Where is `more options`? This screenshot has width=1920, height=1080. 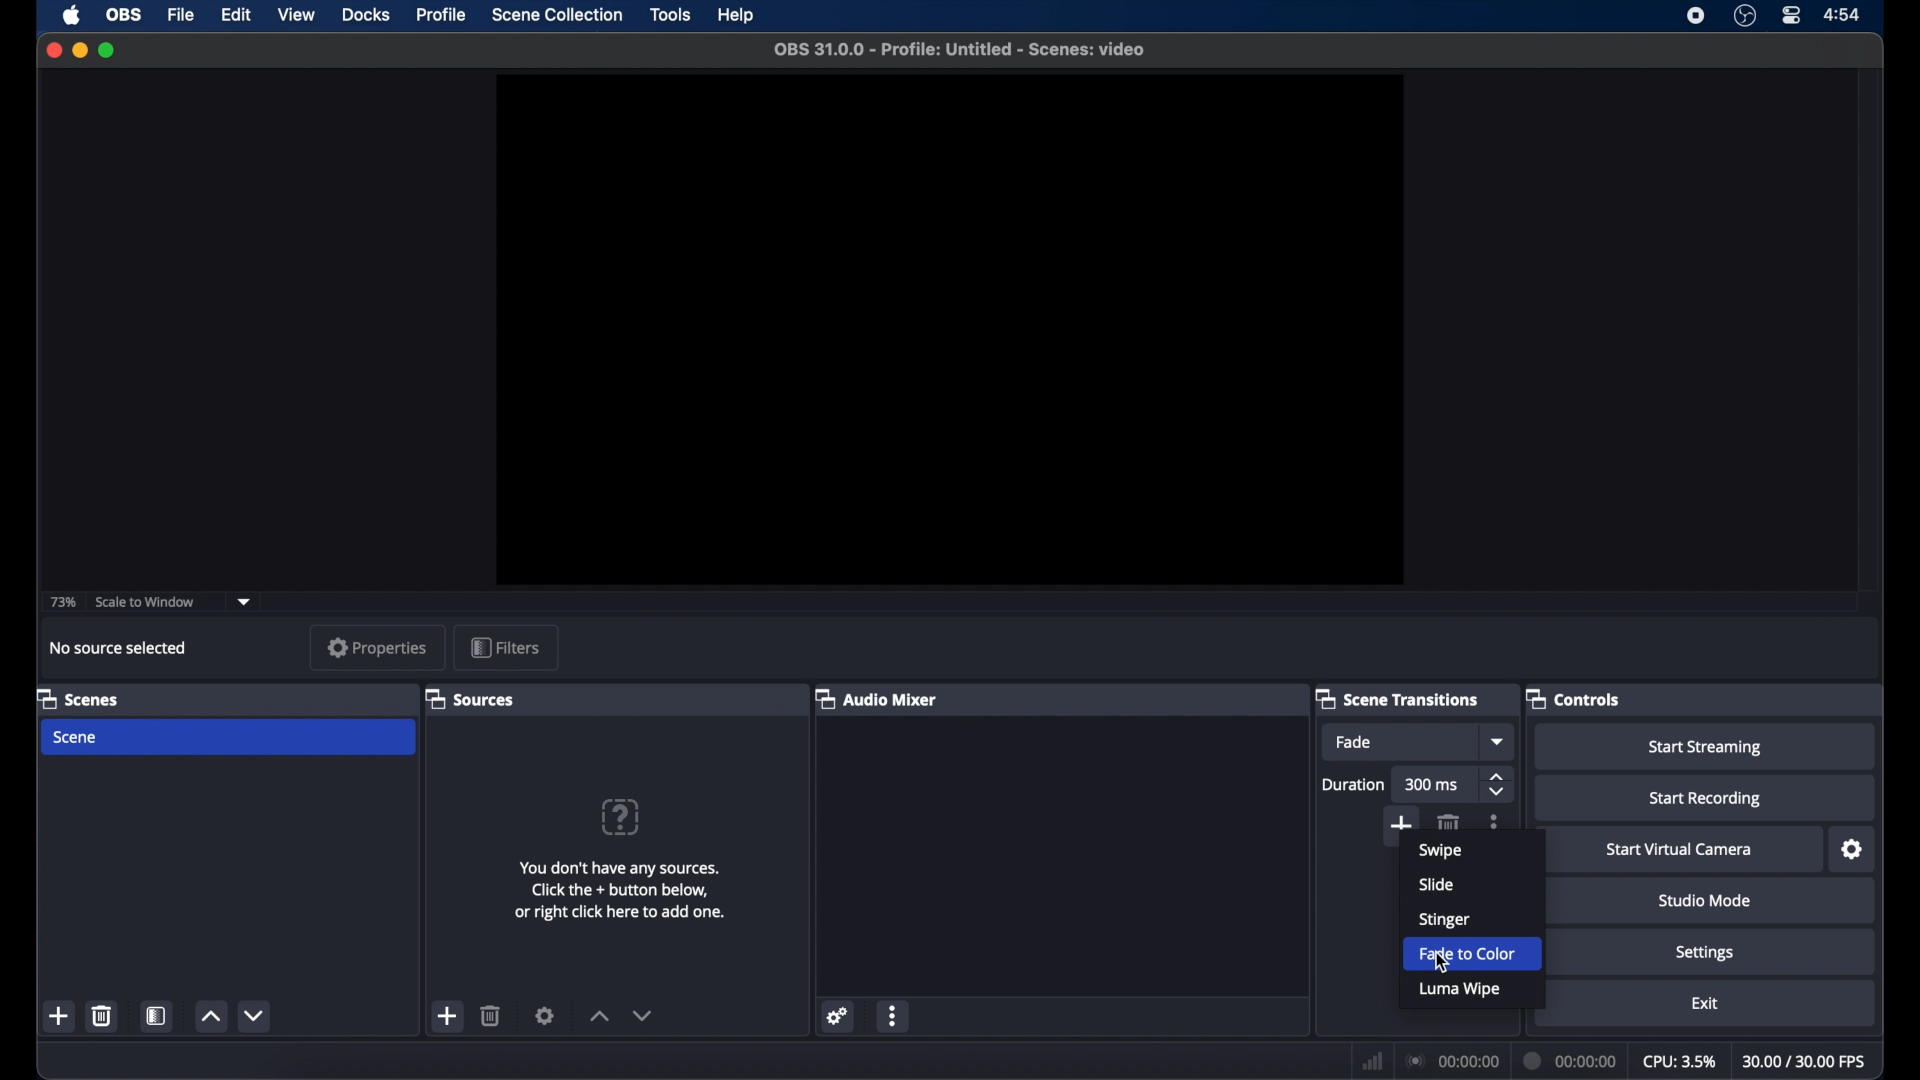 more options is located at coordinates (1495, 820).